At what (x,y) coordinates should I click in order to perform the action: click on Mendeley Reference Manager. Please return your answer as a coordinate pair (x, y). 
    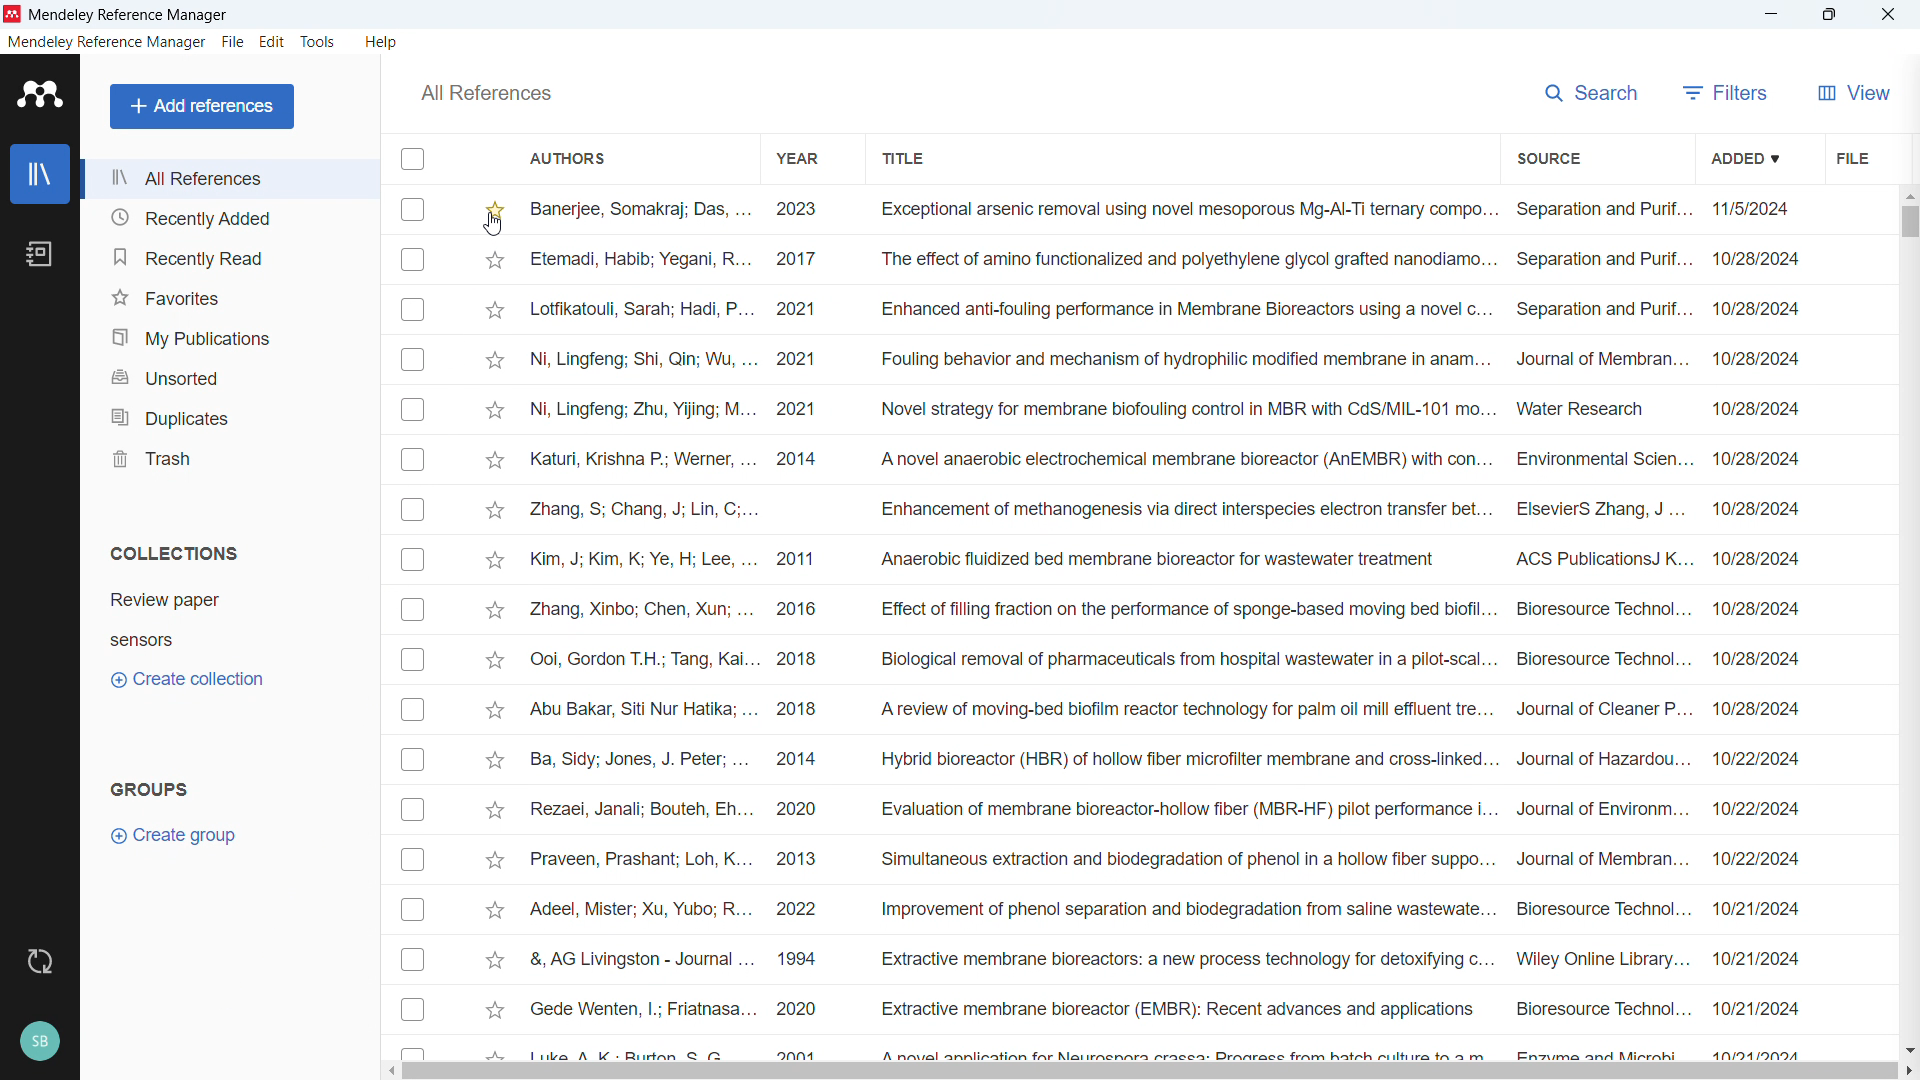
    Looking at the image, I should click on (128, 15).